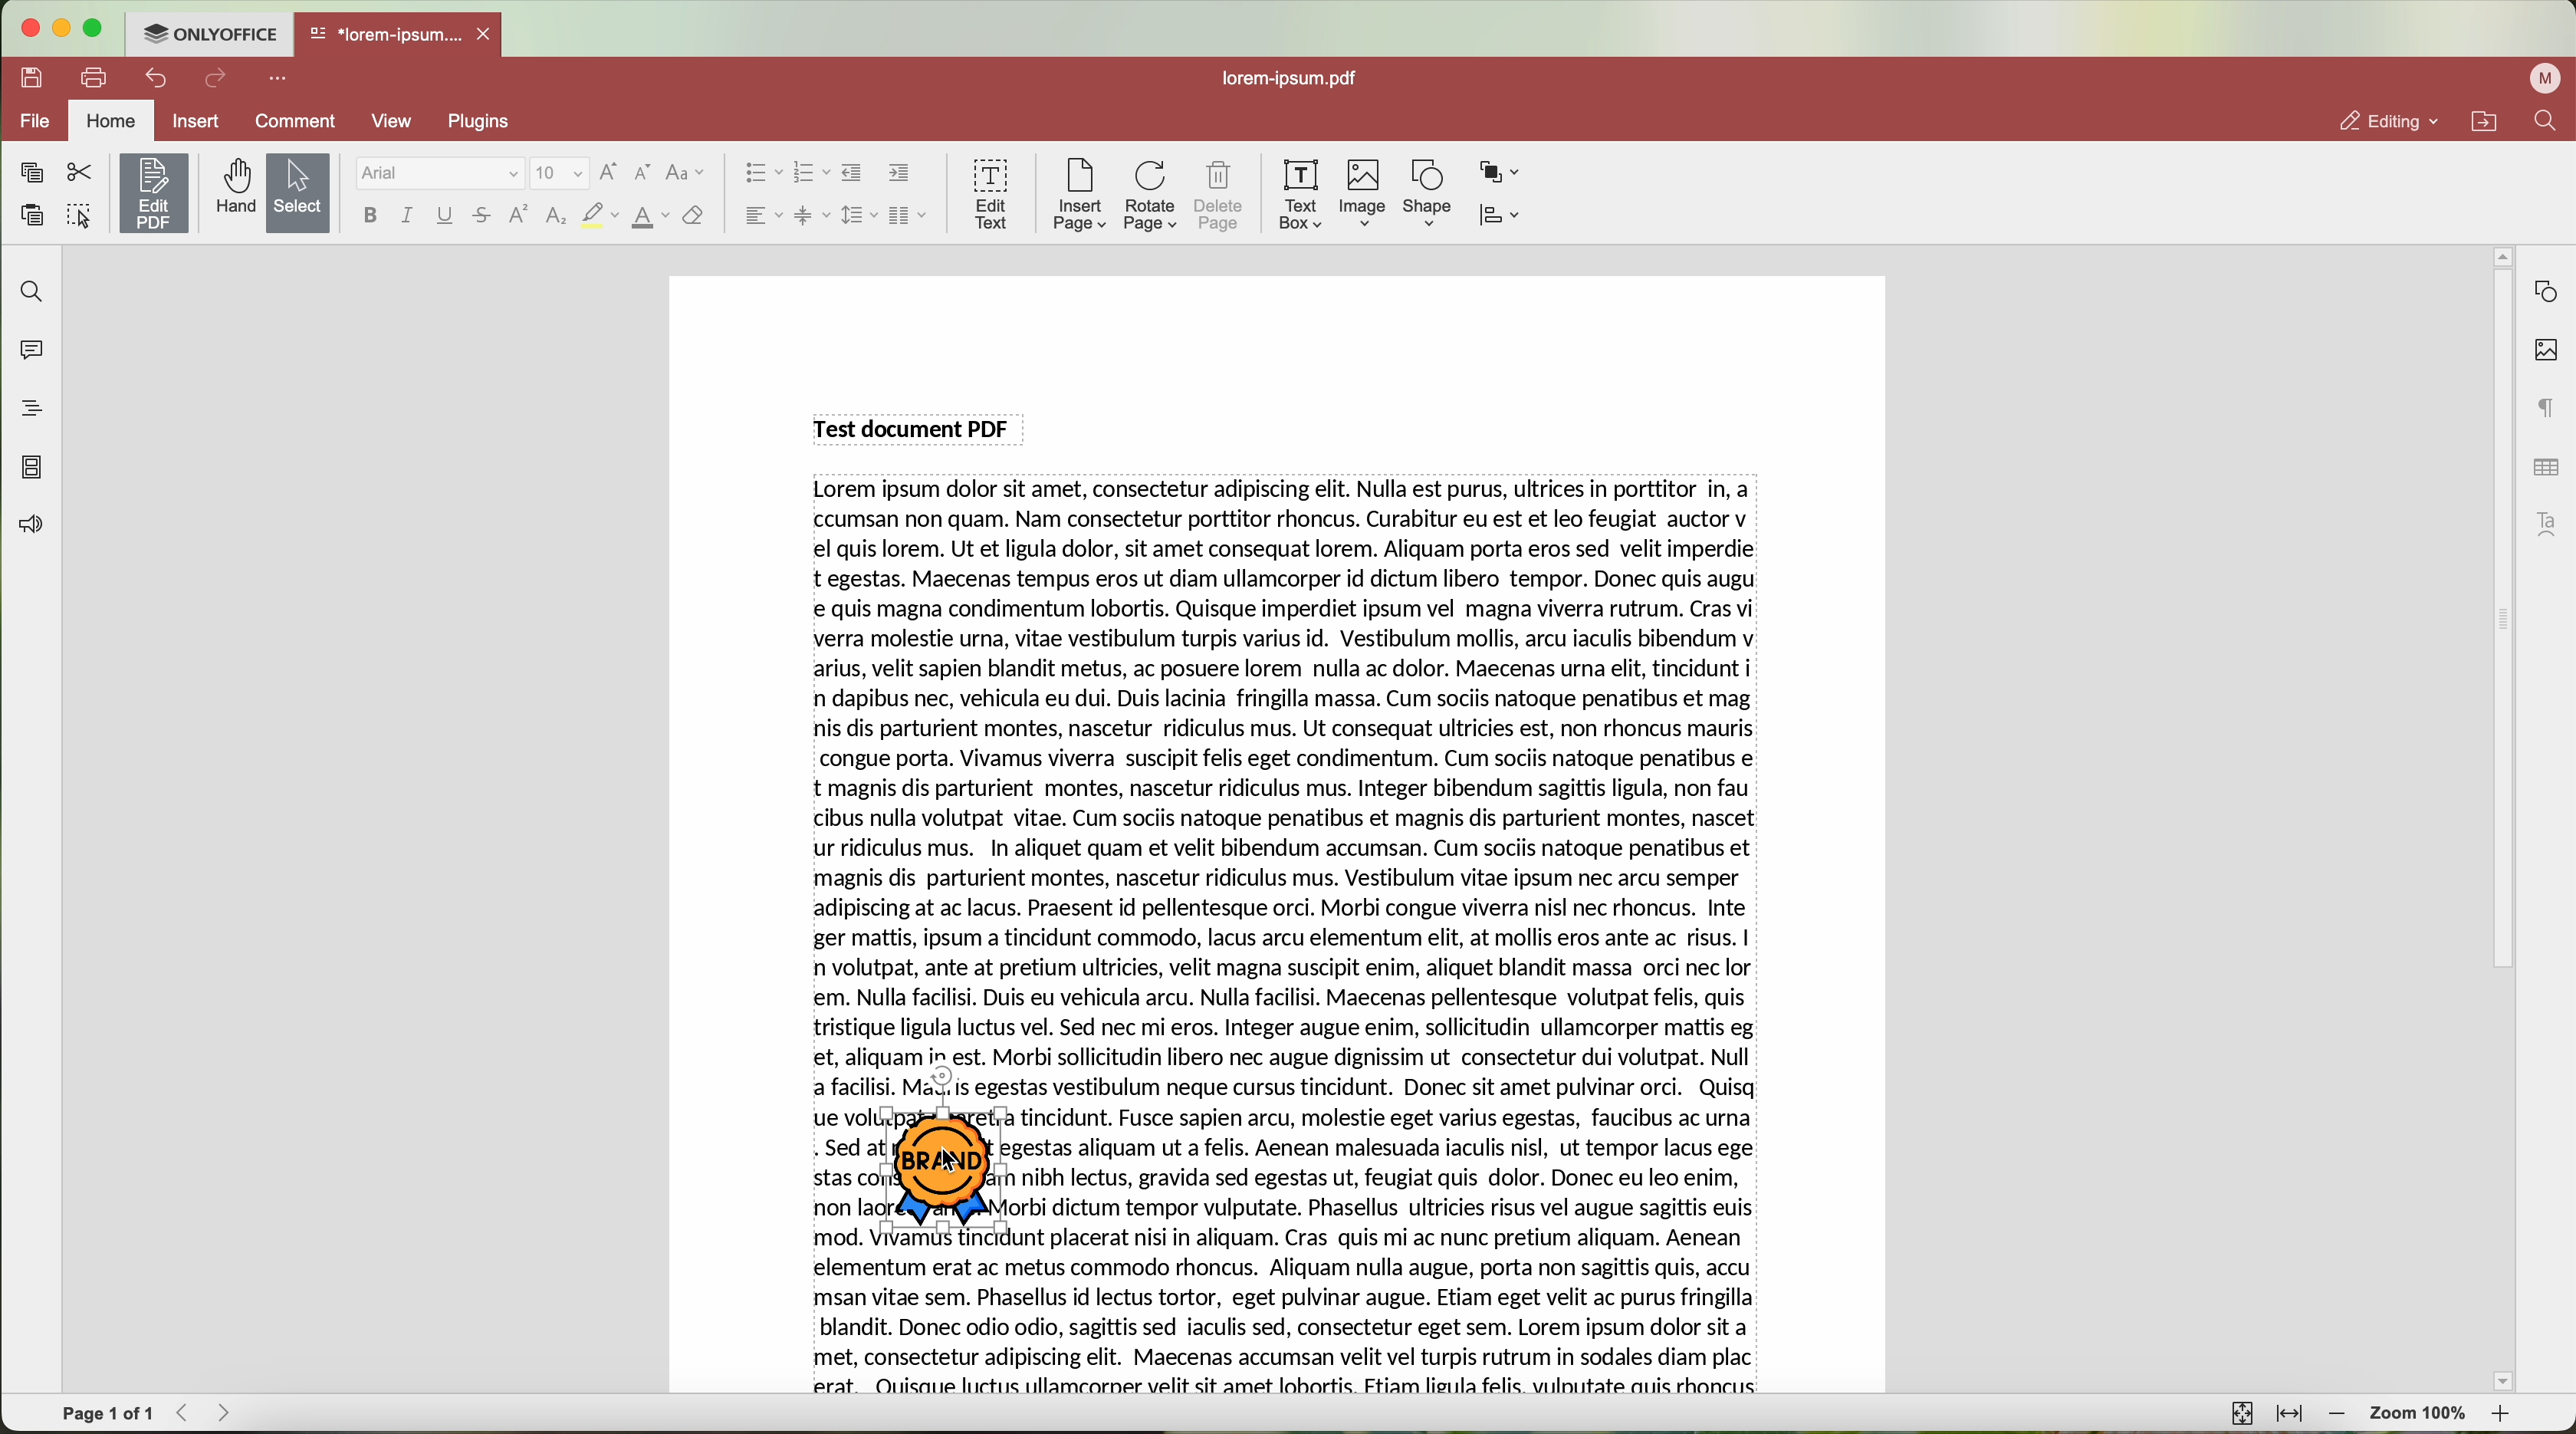  What do you see at coordinates (1297, 77) in the screenshot?
I see `lorem-ipsum.pdf` at bounding box center [1297, 77].